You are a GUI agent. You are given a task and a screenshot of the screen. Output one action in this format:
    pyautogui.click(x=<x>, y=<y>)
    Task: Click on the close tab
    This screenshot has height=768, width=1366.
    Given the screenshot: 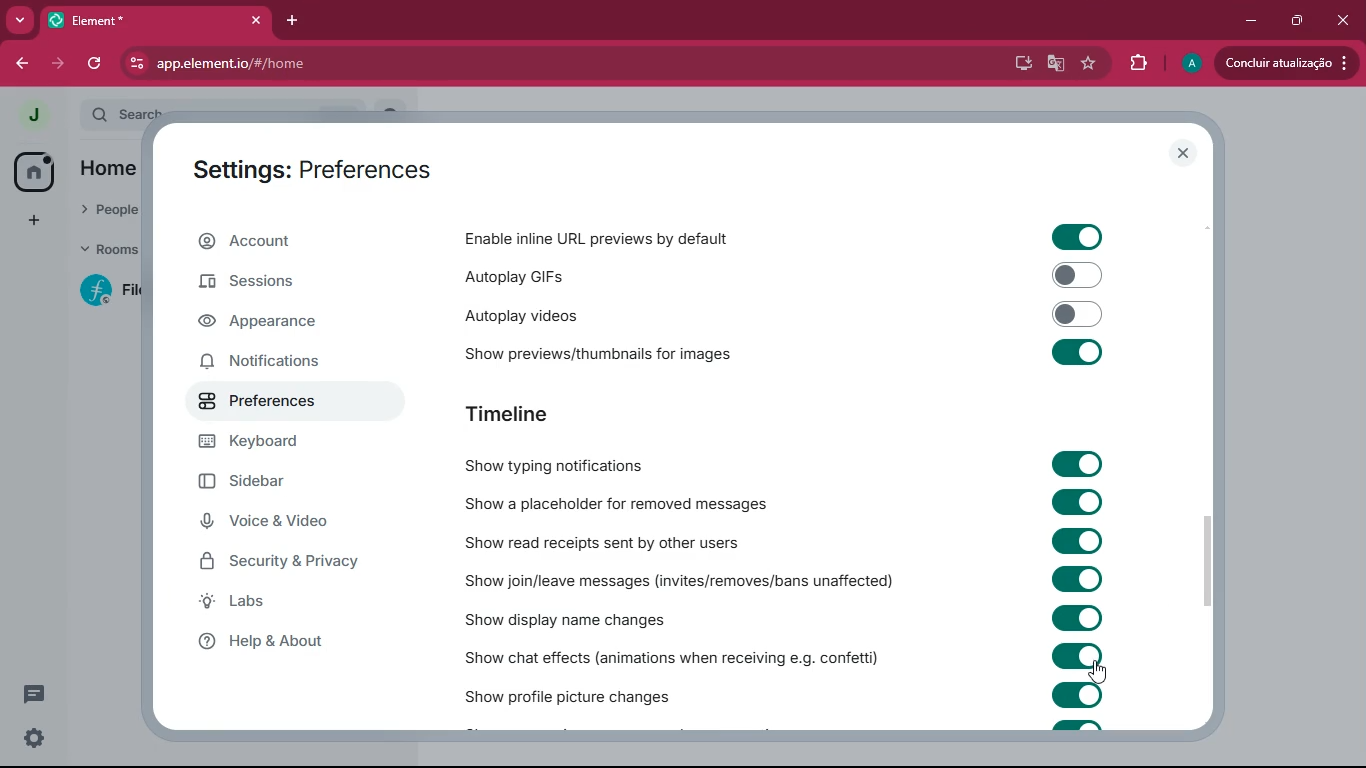 What is the action you would take?
    pyautogui.click(x=258, y=21)
    